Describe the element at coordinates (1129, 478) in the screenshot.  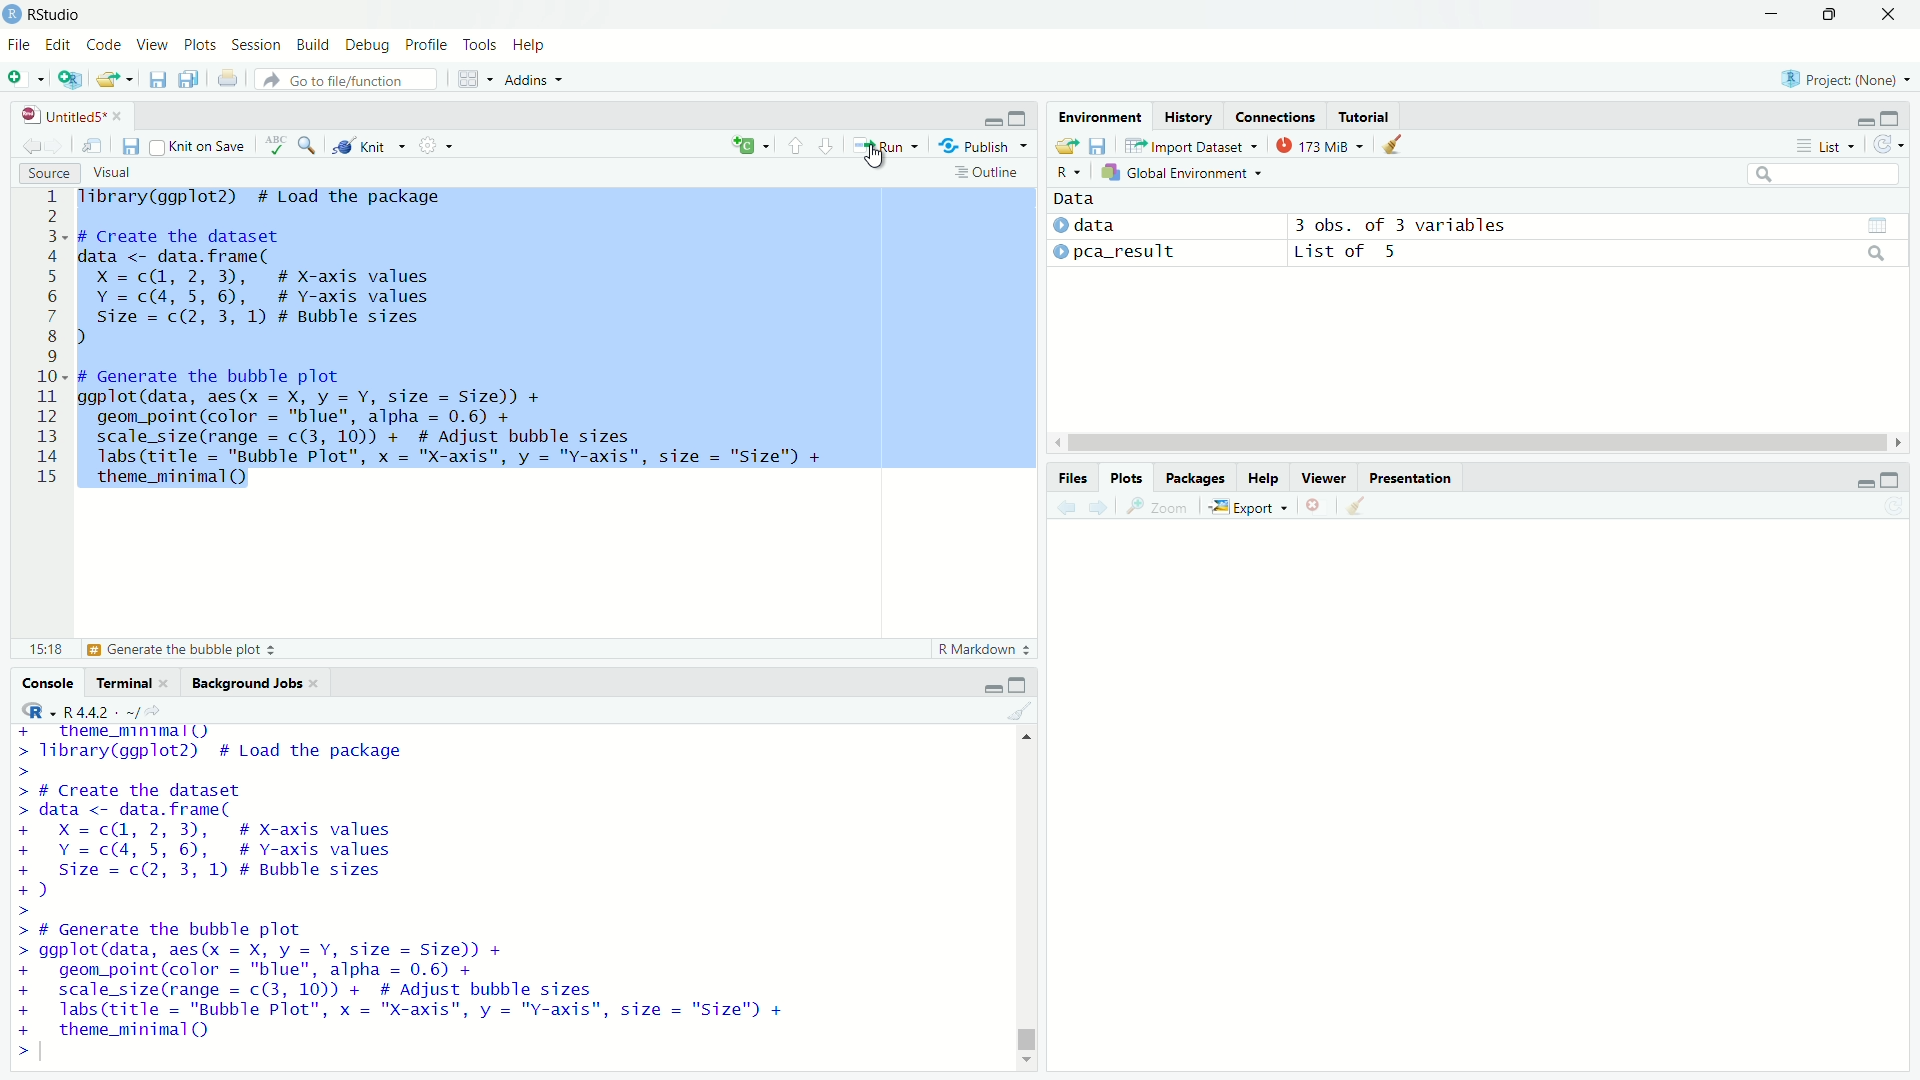
I see `plots` at that location.